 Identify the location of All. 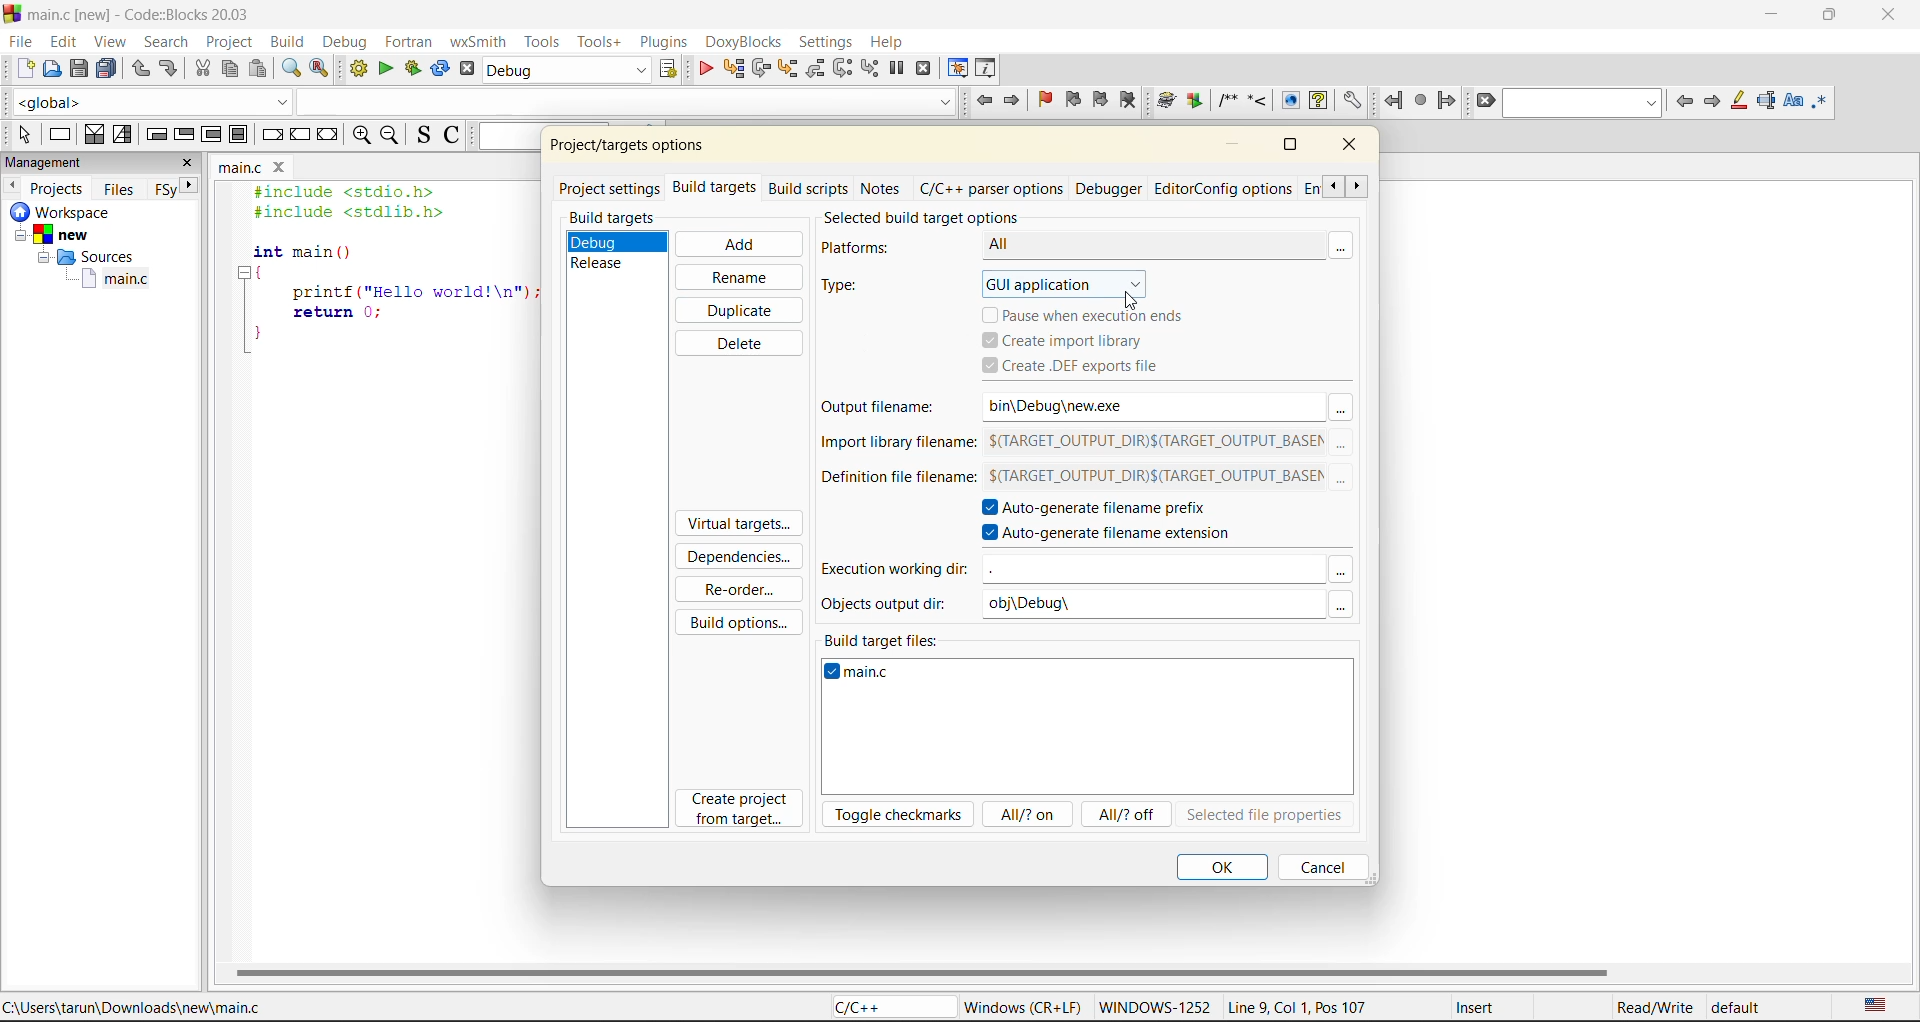
(1127, 244).